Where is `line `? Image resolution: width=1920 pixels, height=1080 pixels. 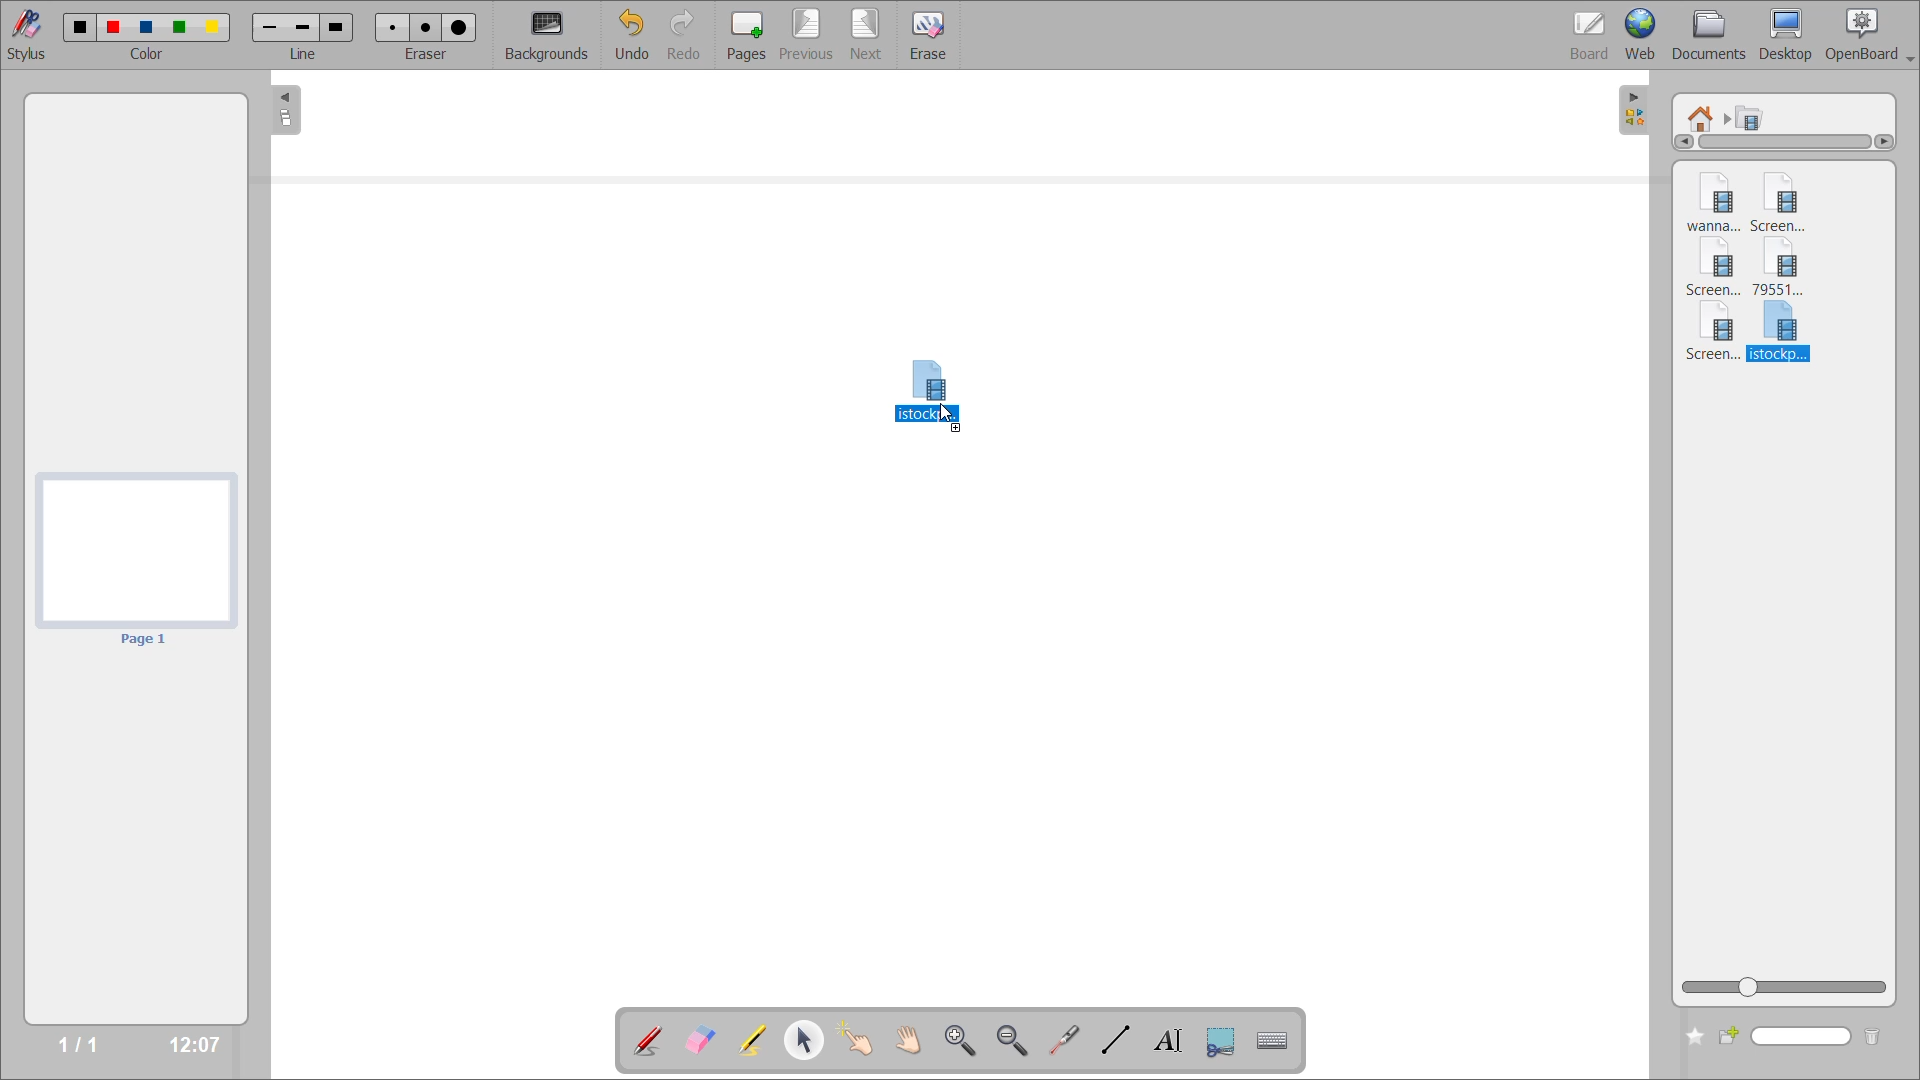
line  is located at coordinates (304, 58).